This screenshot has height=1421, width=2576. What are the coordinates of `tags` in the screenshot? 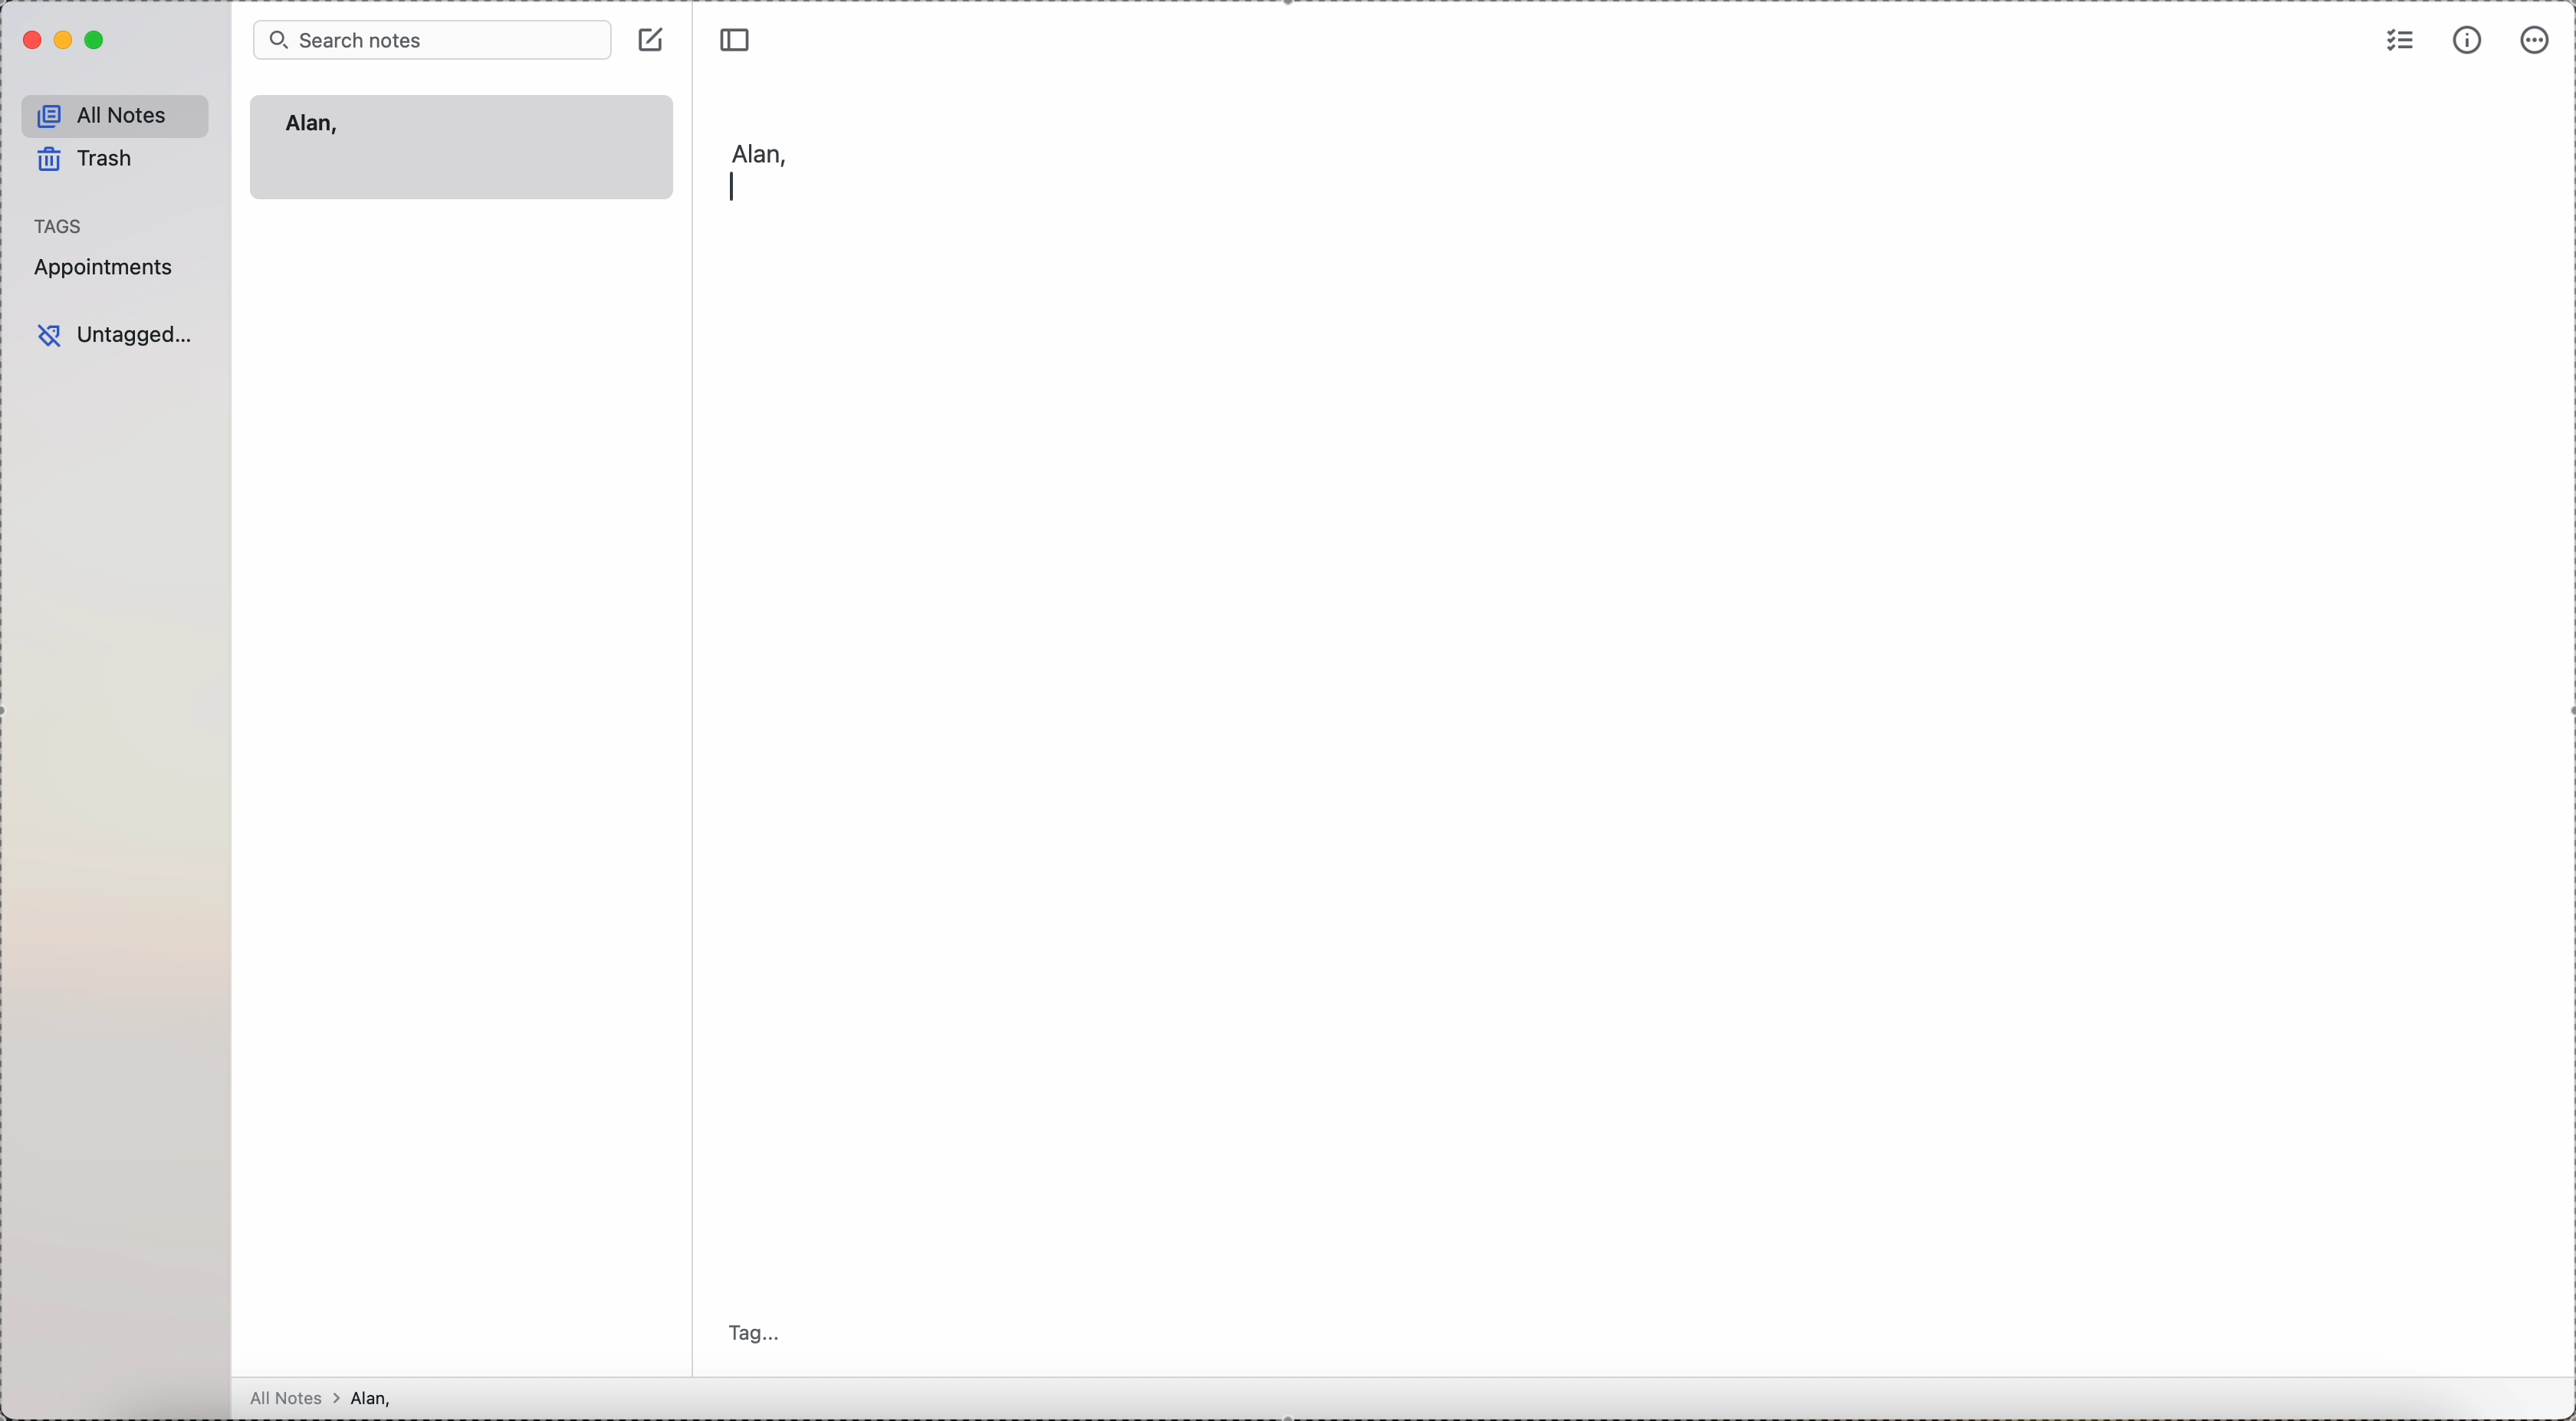 It's located at (60, 225).